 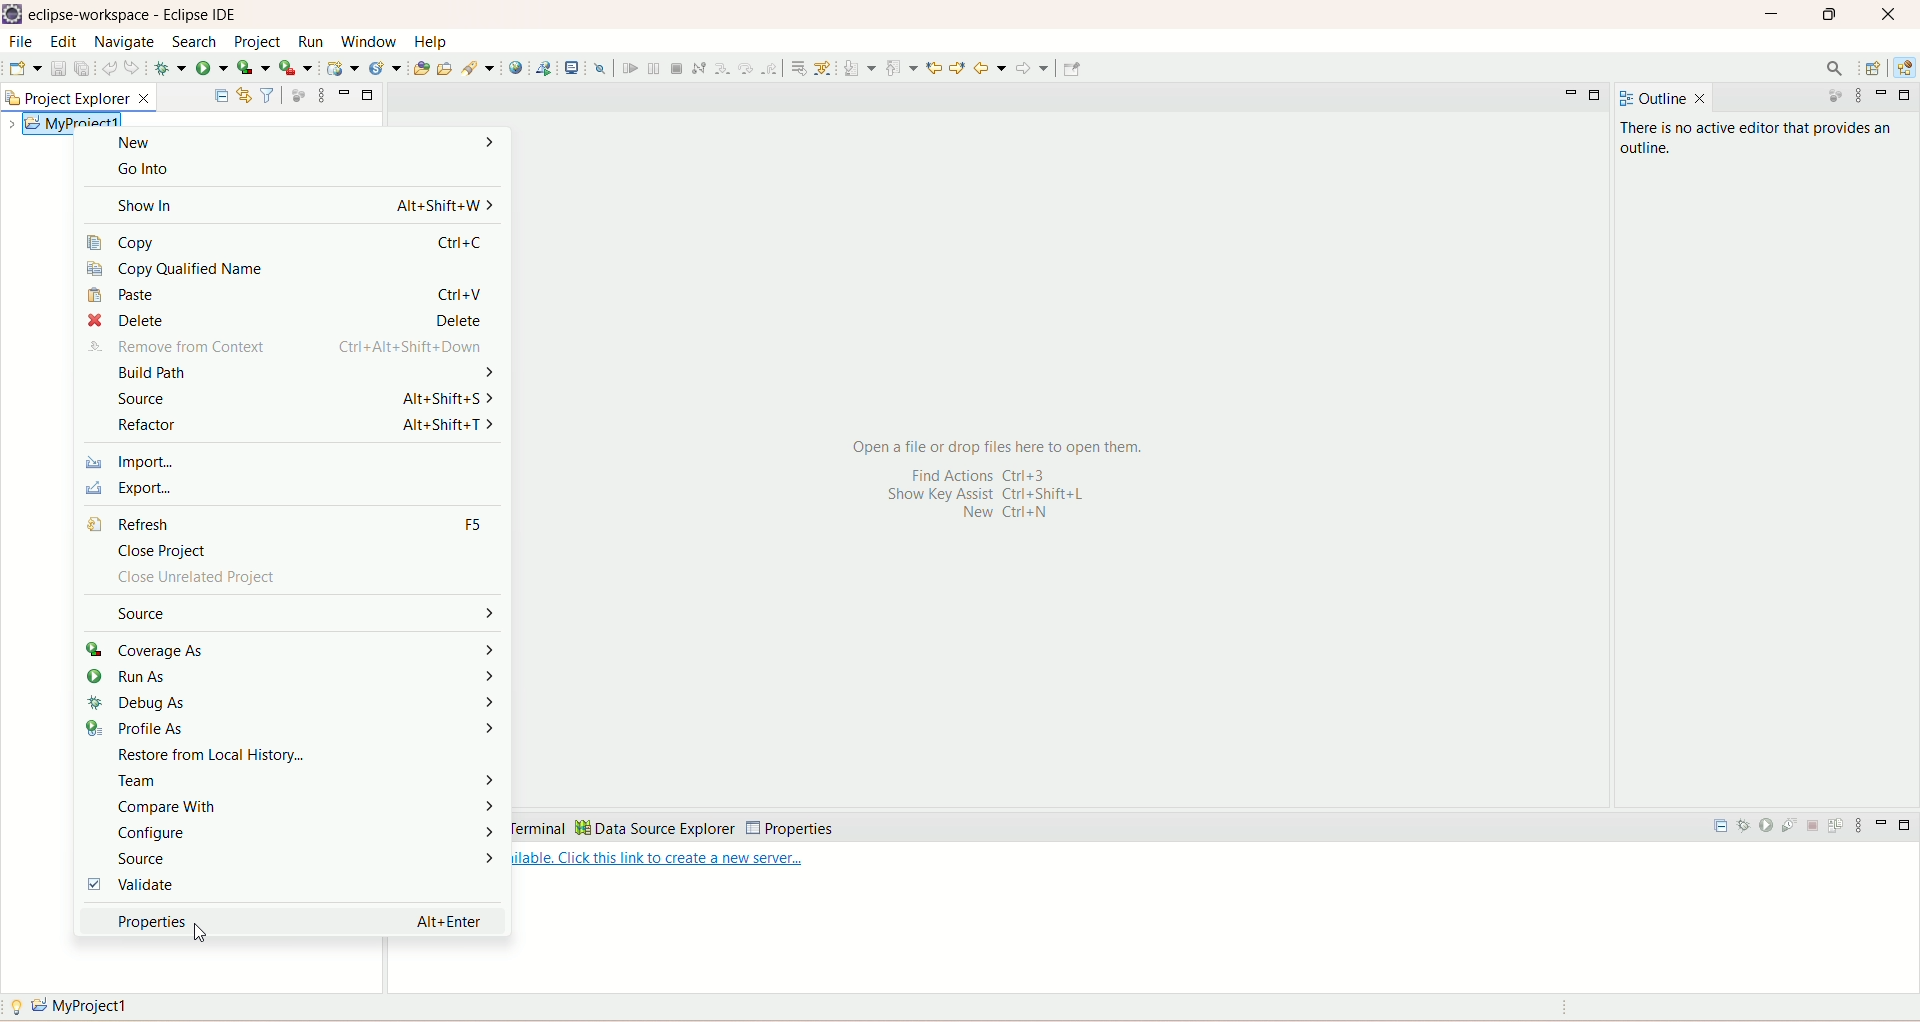 What do you see at coordinates (772, 67) in the screenshot?
I see `step return` at bounding box center [772, 67].